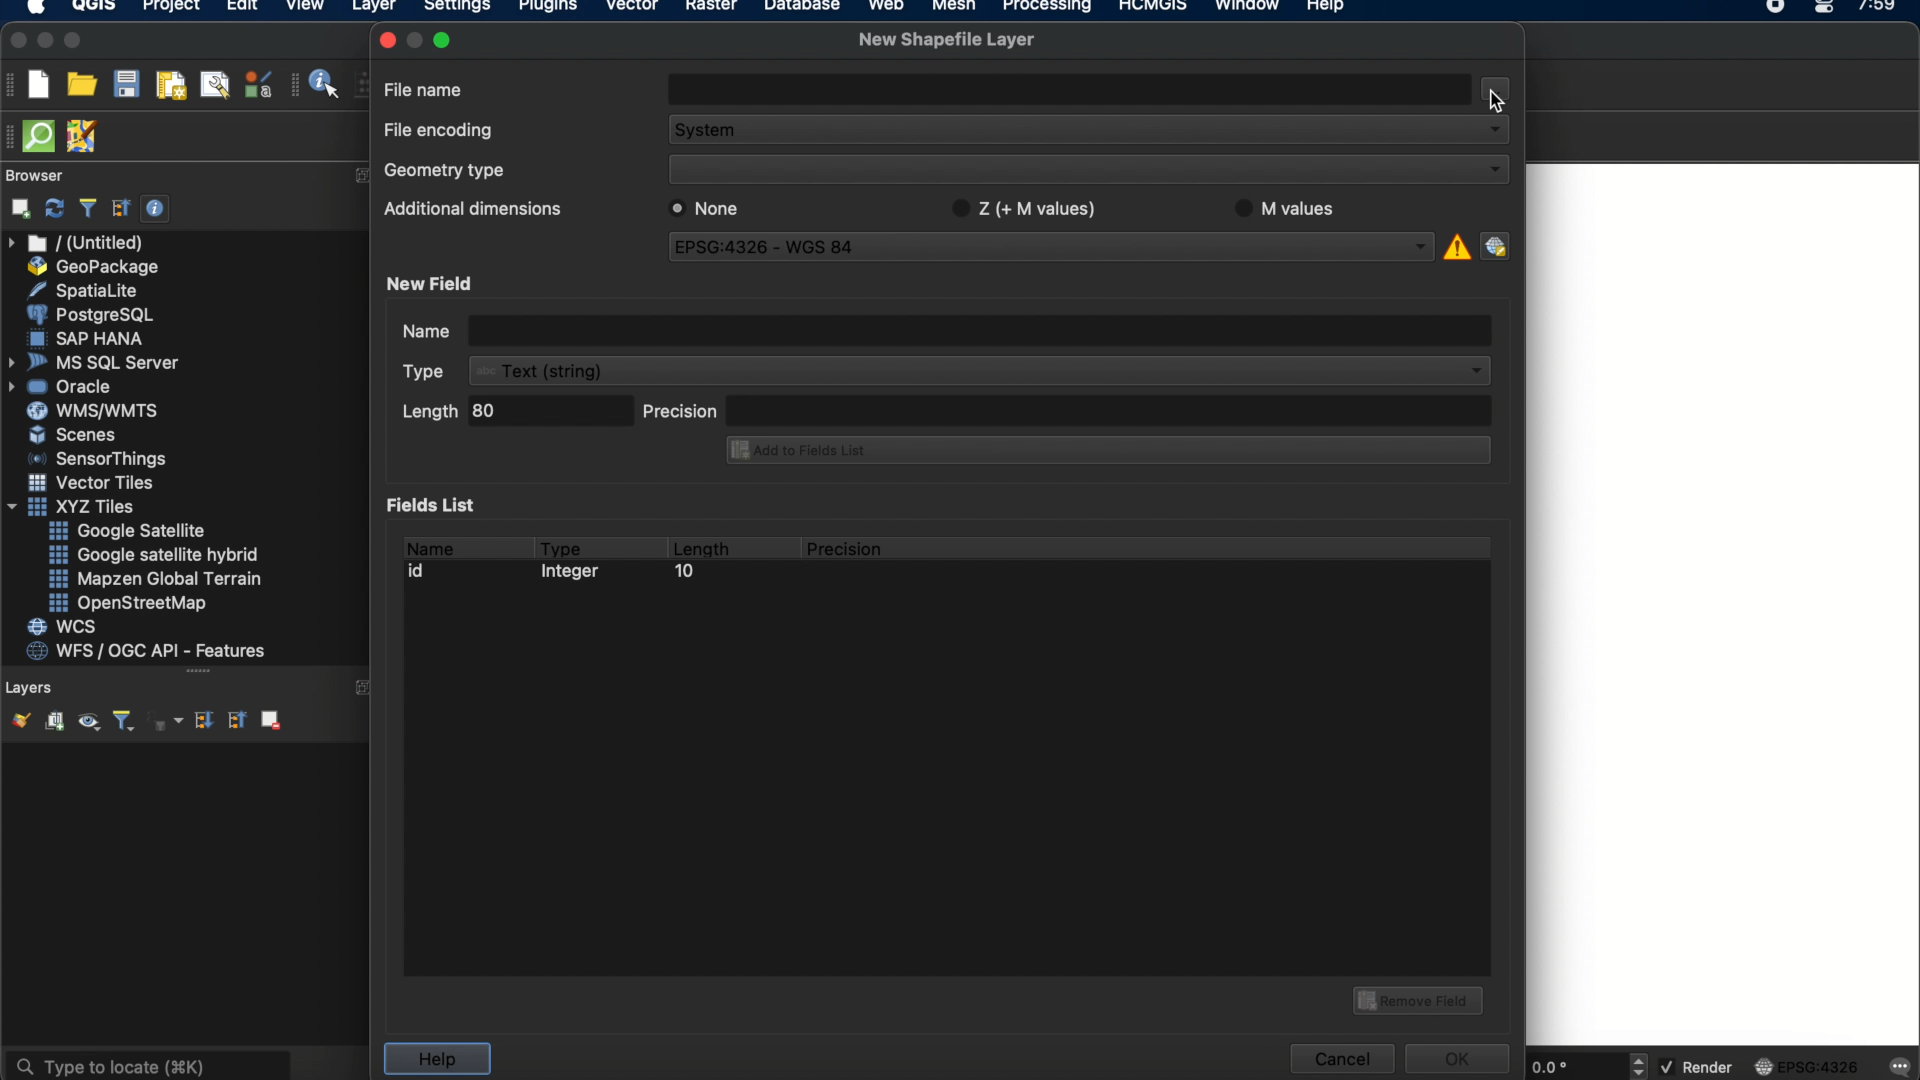 This screenshot has height=1080, width=1920. I want to click on options, so click(1503, 86).